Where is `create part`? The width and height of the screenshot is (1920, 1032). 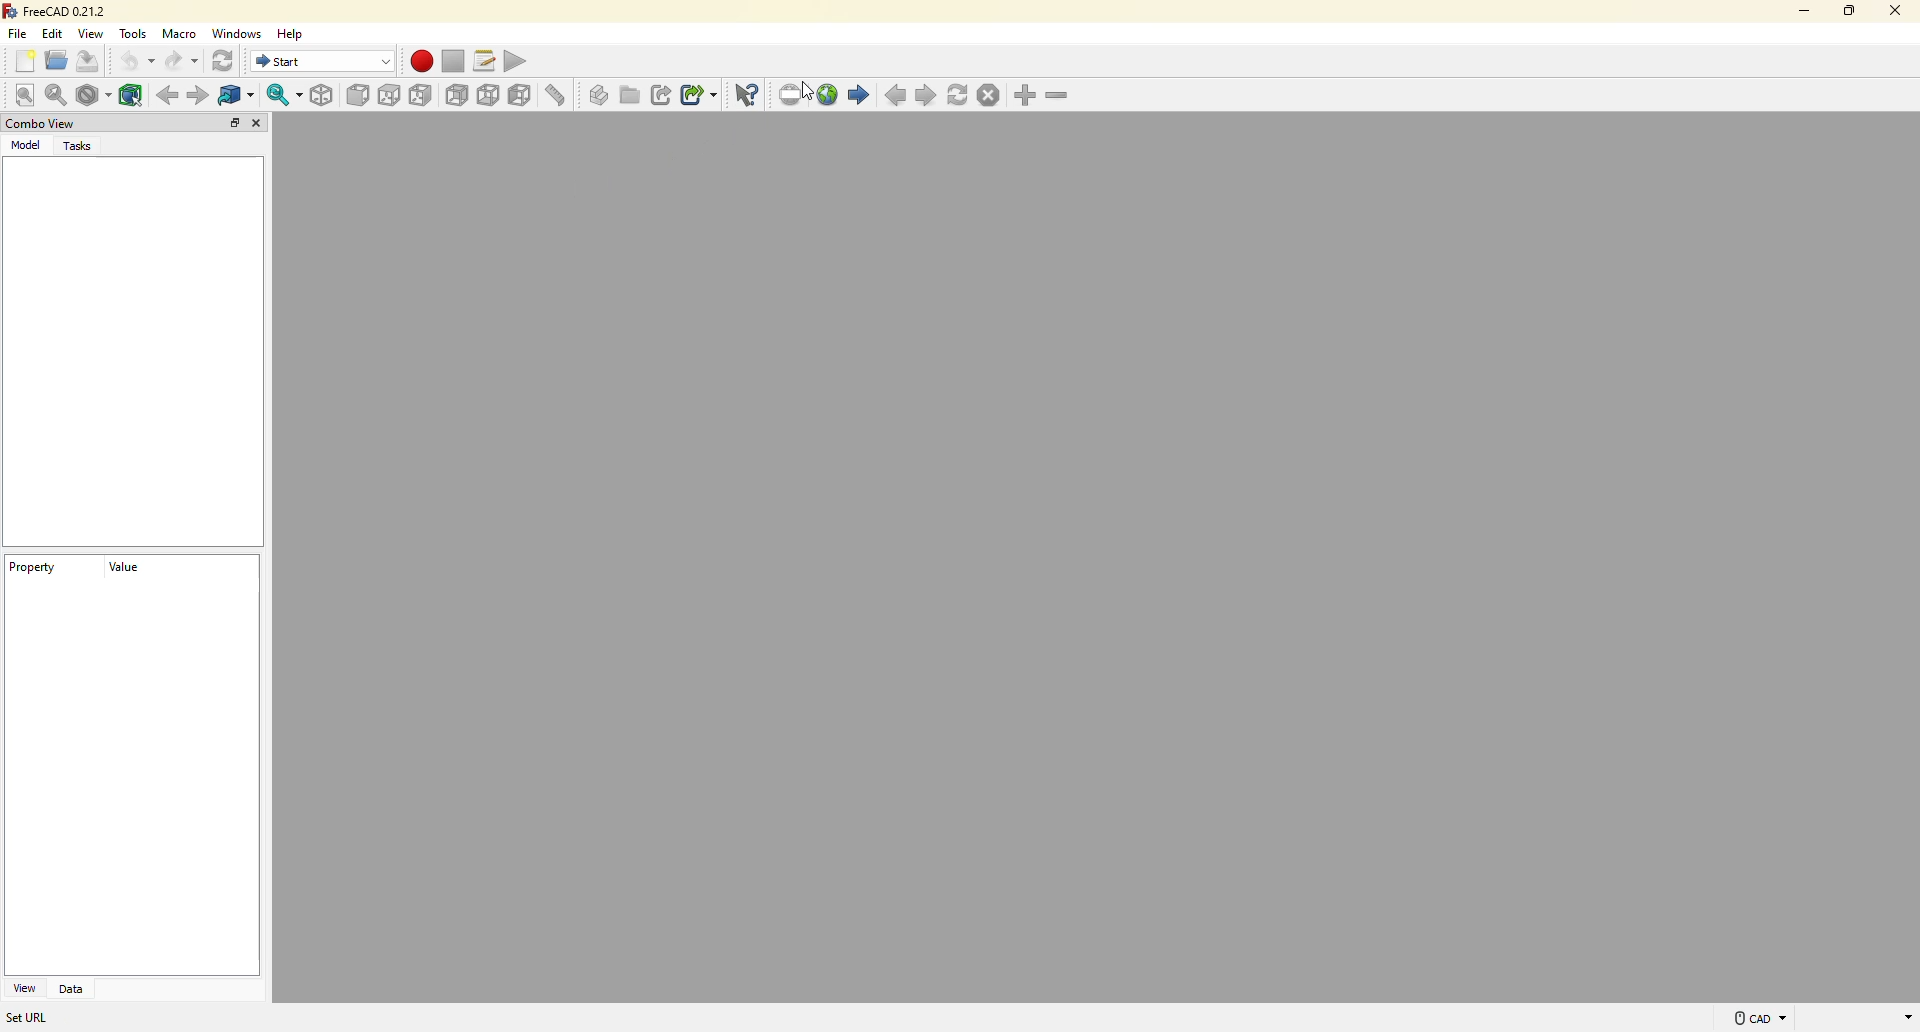 create part is located at coordinates (599, 94).